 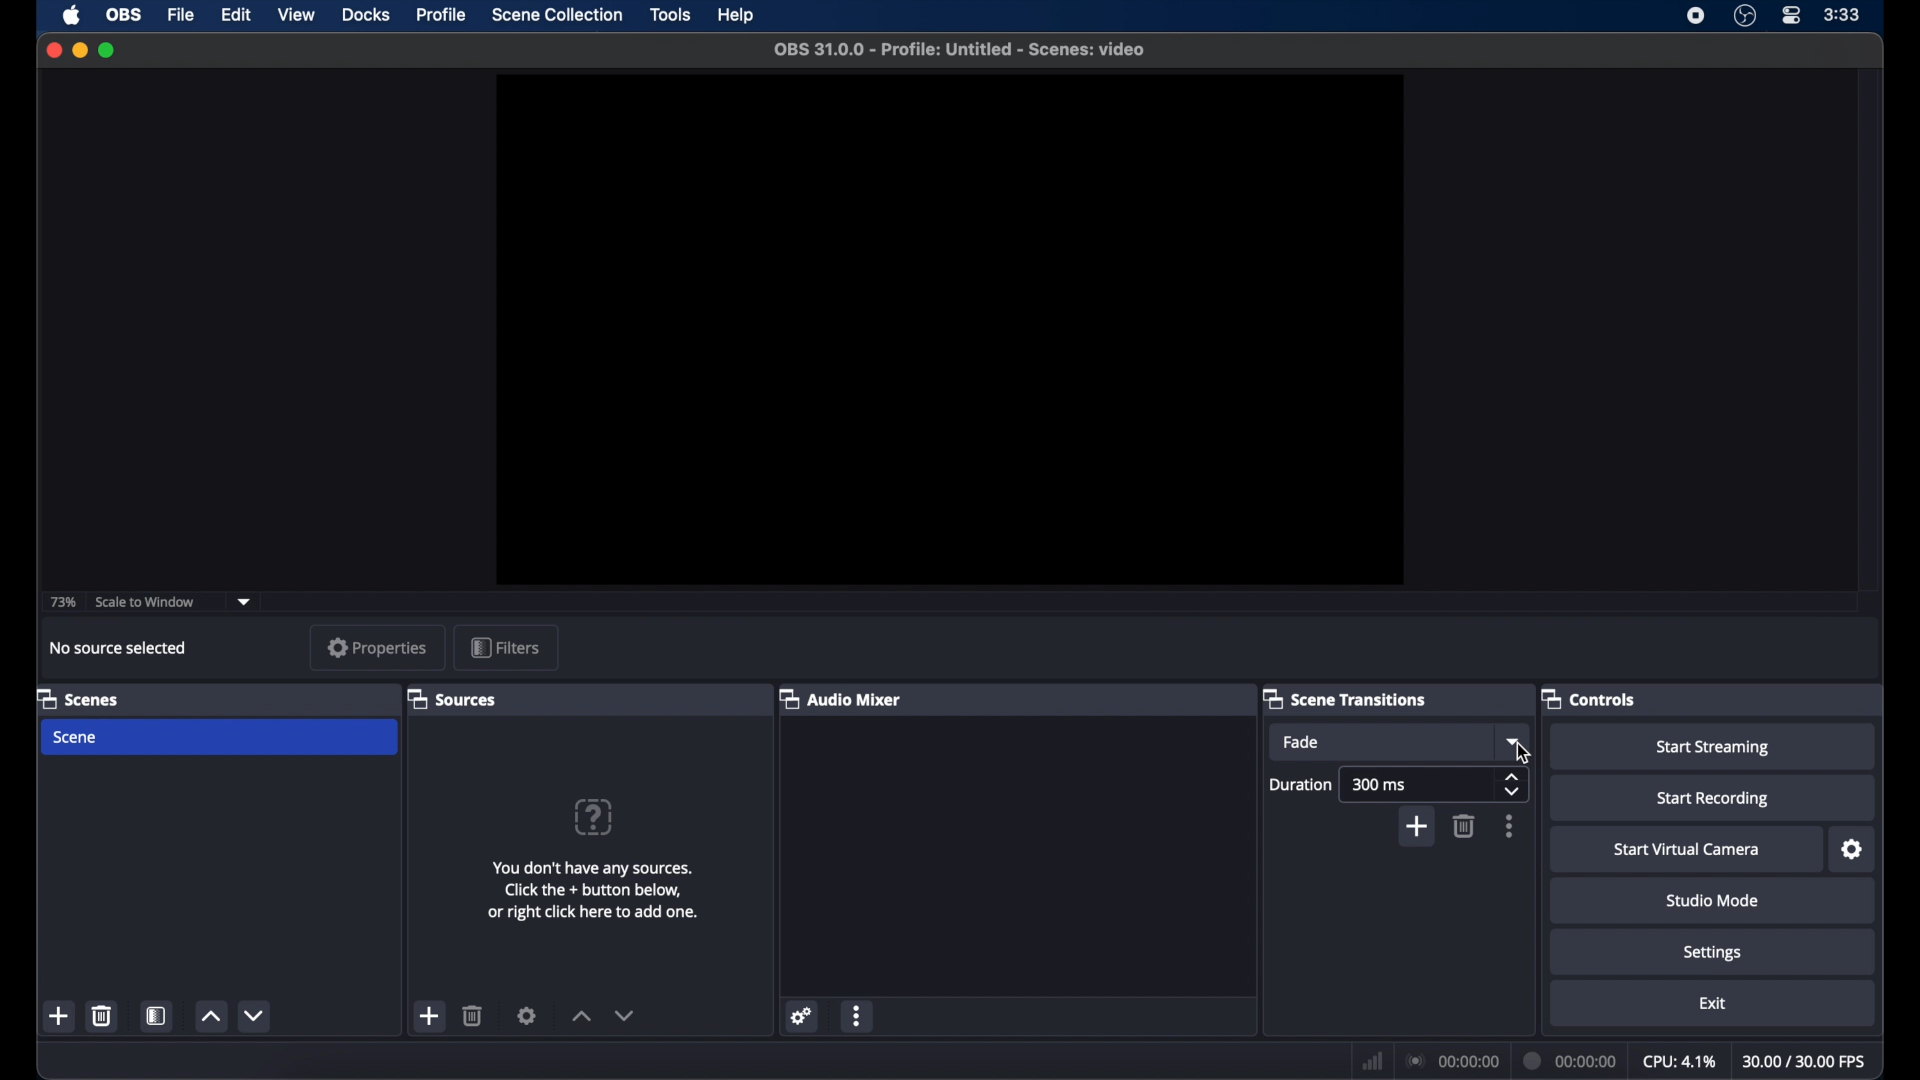 I want to click on tools, so click(x=671, y=15).